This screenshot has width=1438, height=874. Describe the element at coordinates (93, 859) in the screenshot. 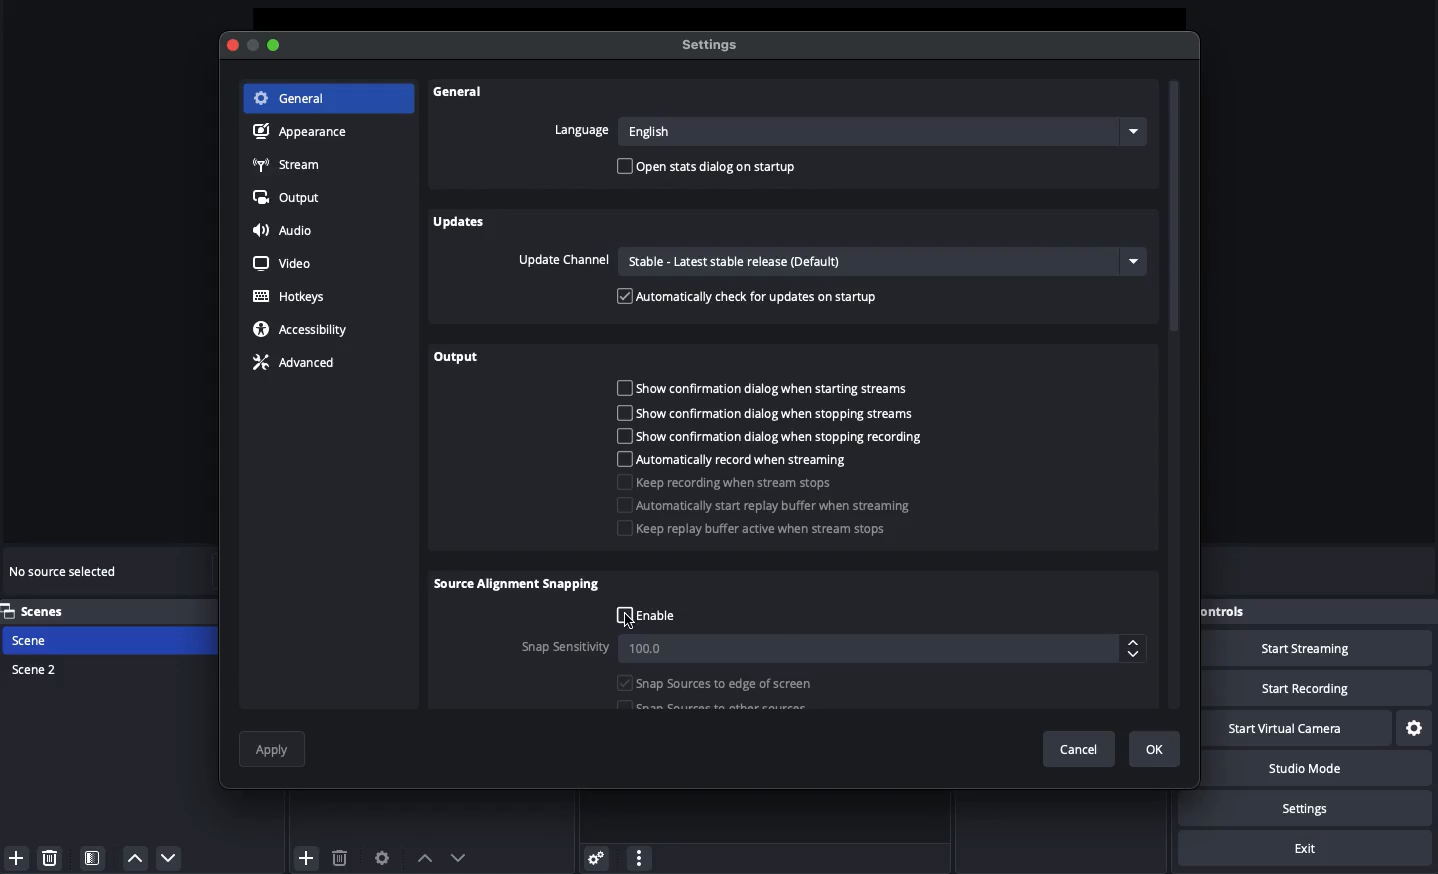

I see `Scene filter` at that location.